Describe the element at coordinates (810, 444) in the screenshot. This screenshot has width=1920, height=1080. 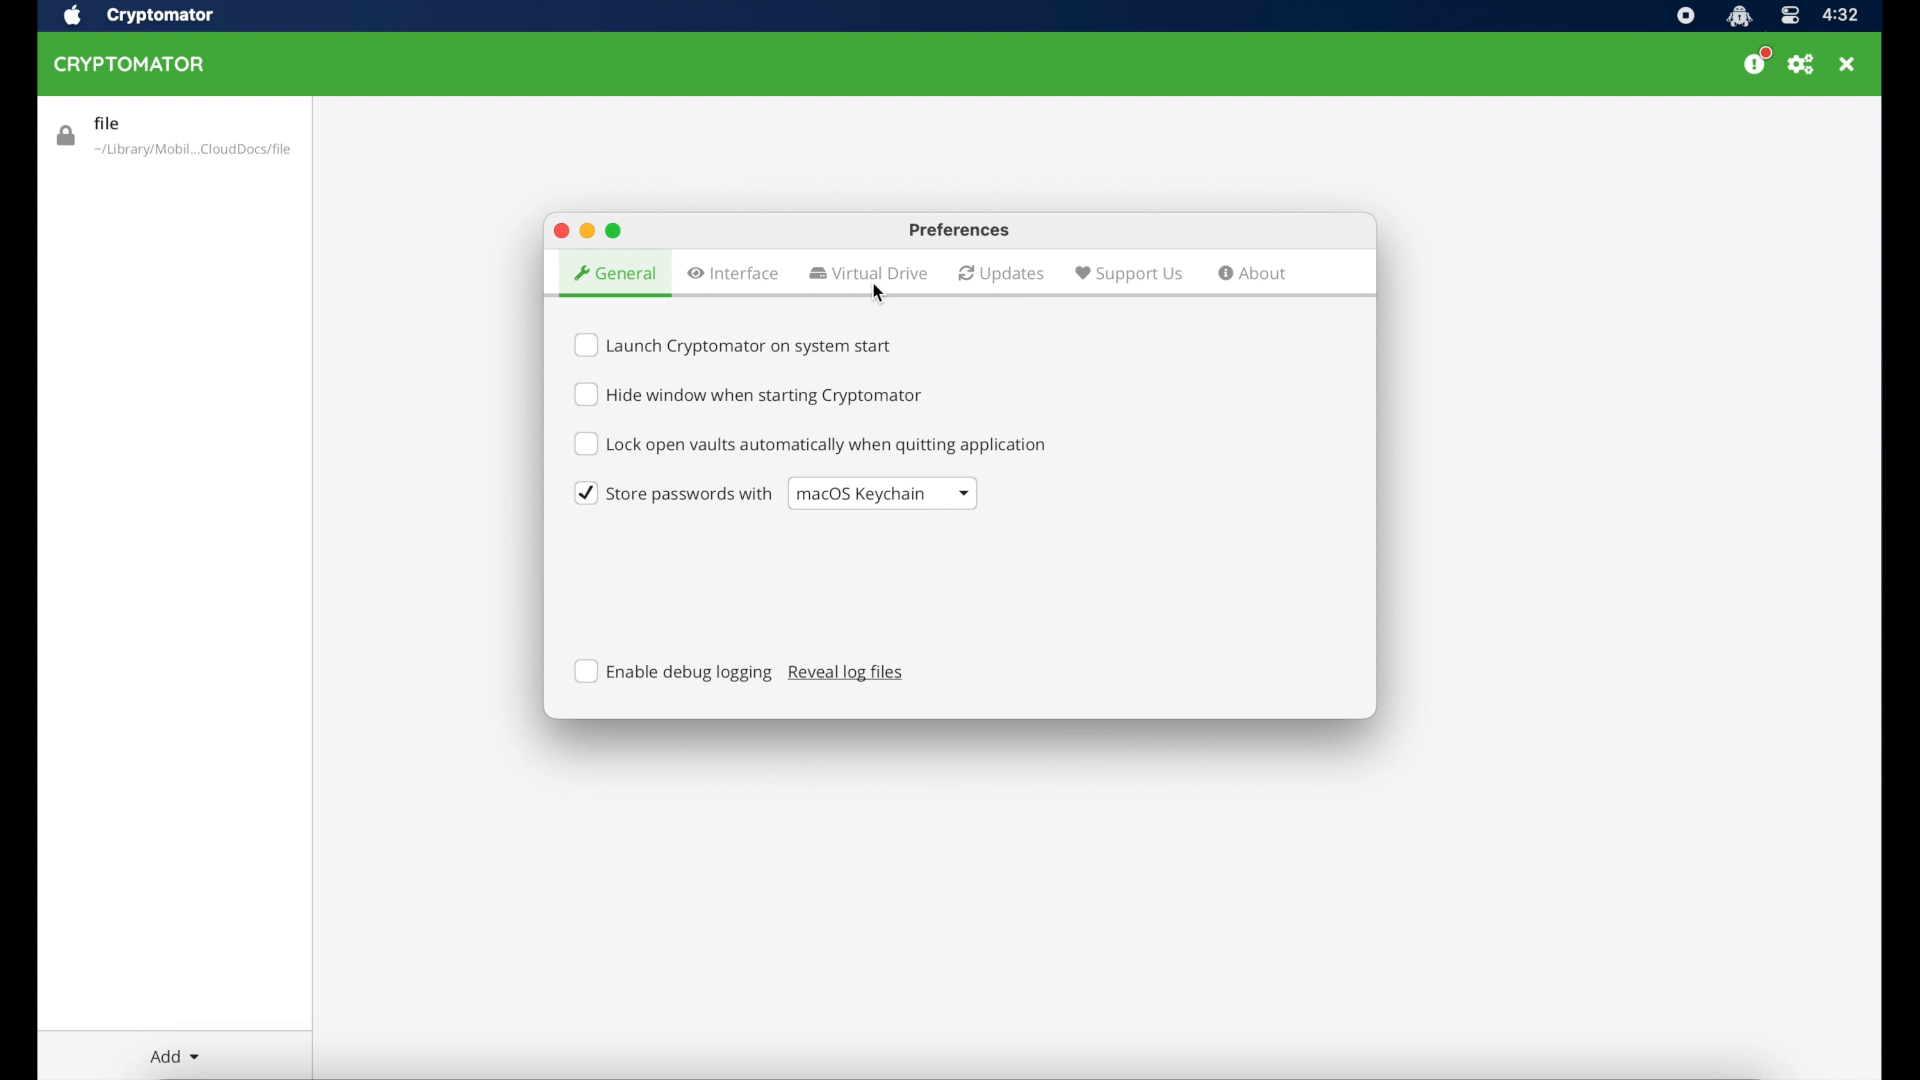
I see `checkbox` at that location.